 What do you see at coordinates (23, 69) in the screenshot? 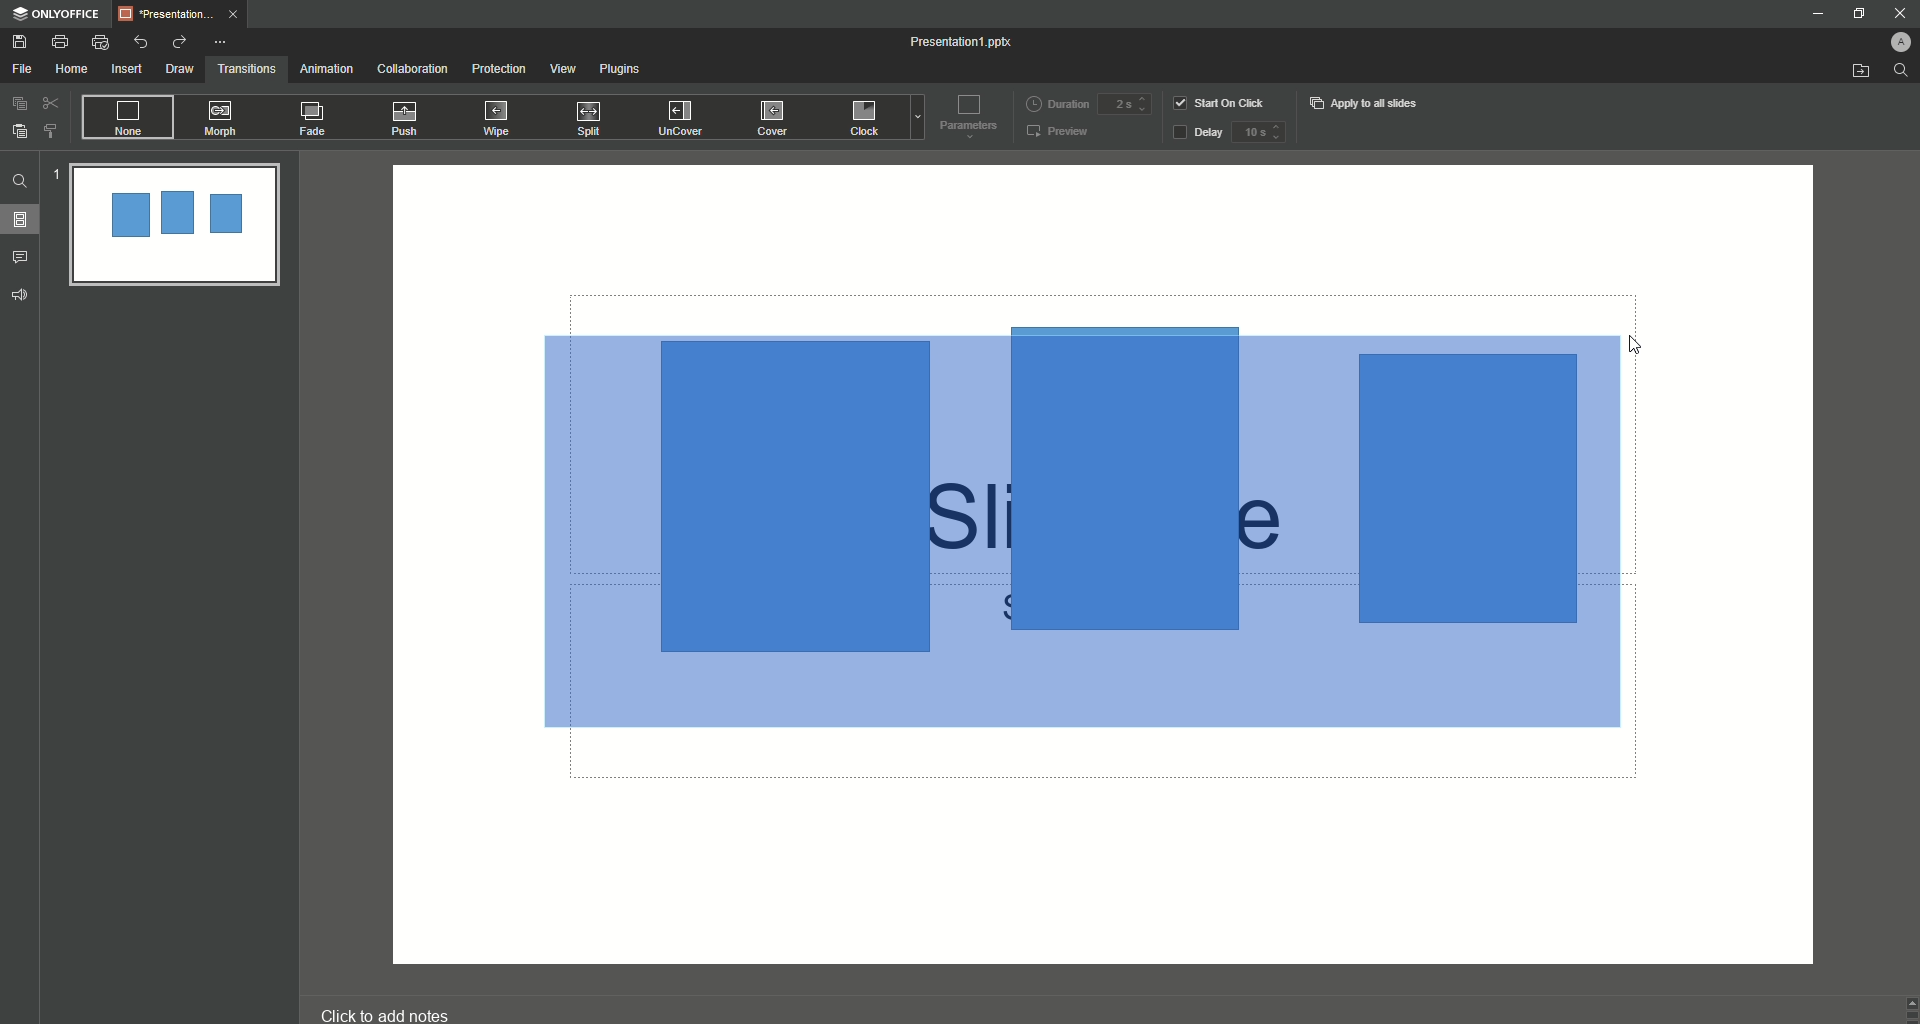
I see `File` at bounding box center [23, 69].